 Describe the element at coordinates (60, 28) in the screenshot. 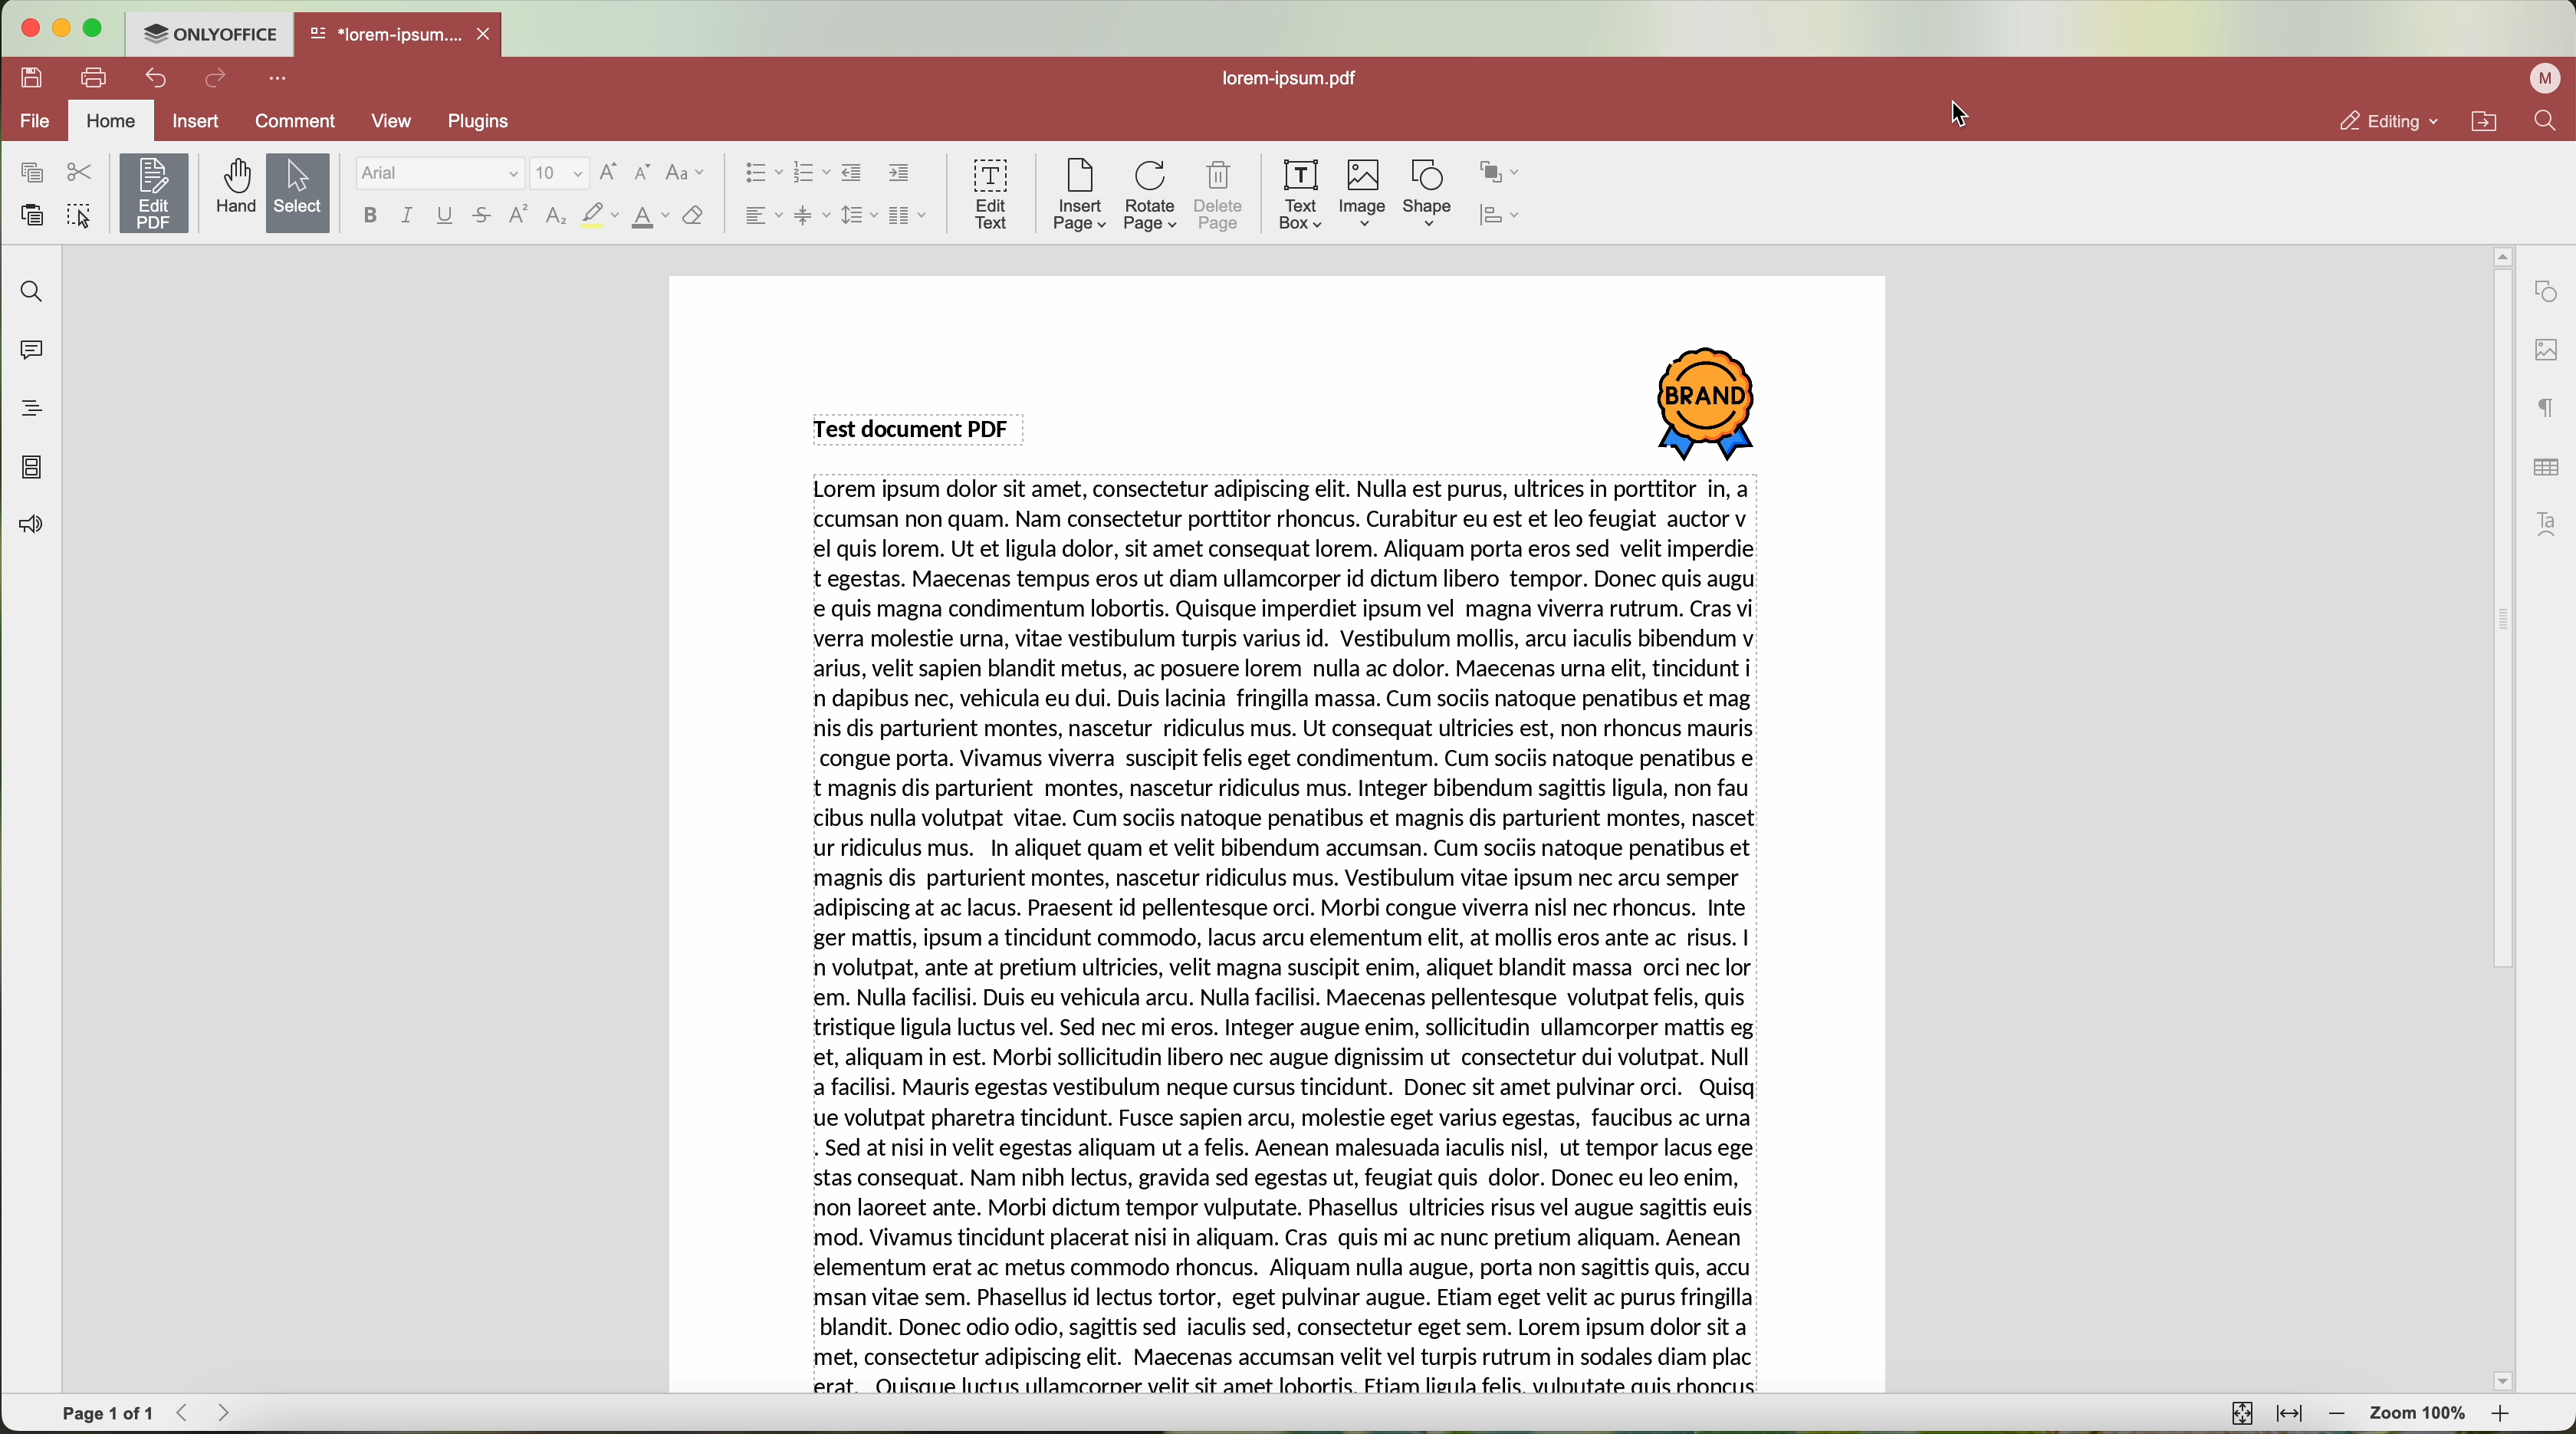

I see `minimize` at that location.